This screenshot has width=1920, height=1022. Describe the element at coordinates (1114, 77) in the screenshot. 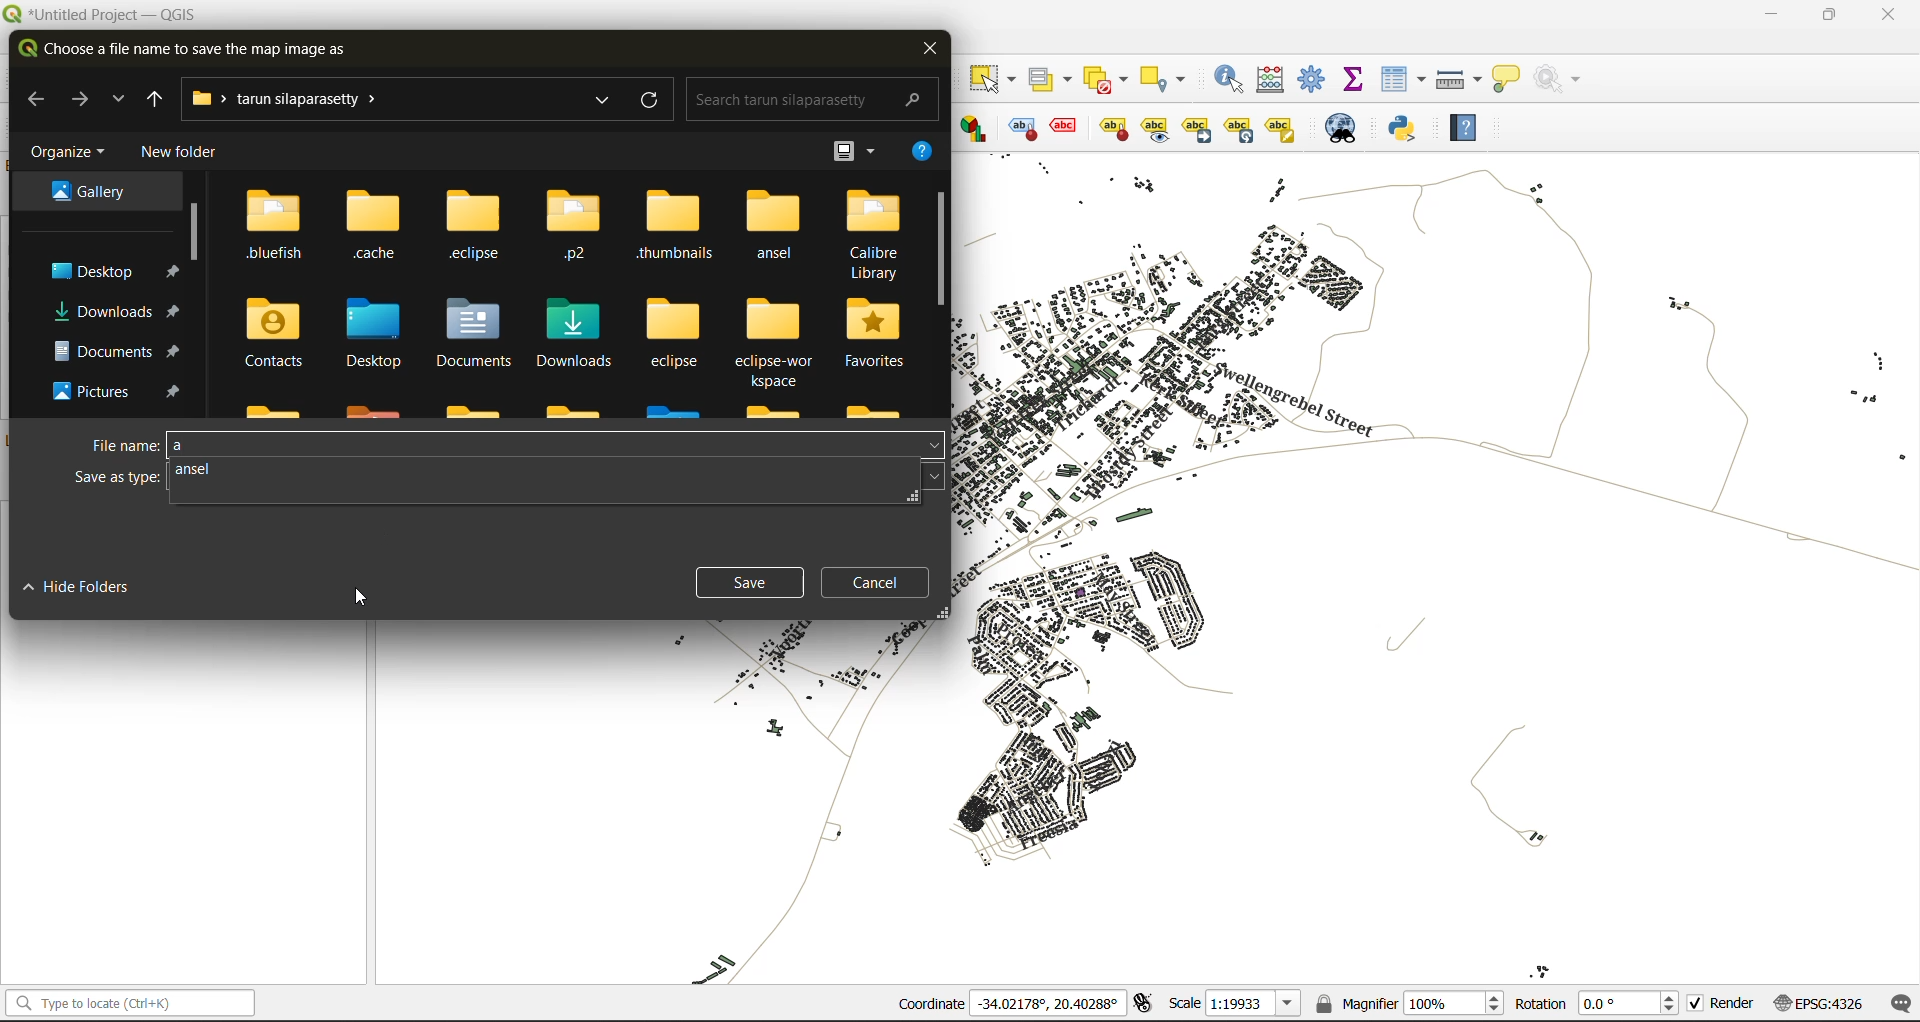

I see `deselect value` at that location.